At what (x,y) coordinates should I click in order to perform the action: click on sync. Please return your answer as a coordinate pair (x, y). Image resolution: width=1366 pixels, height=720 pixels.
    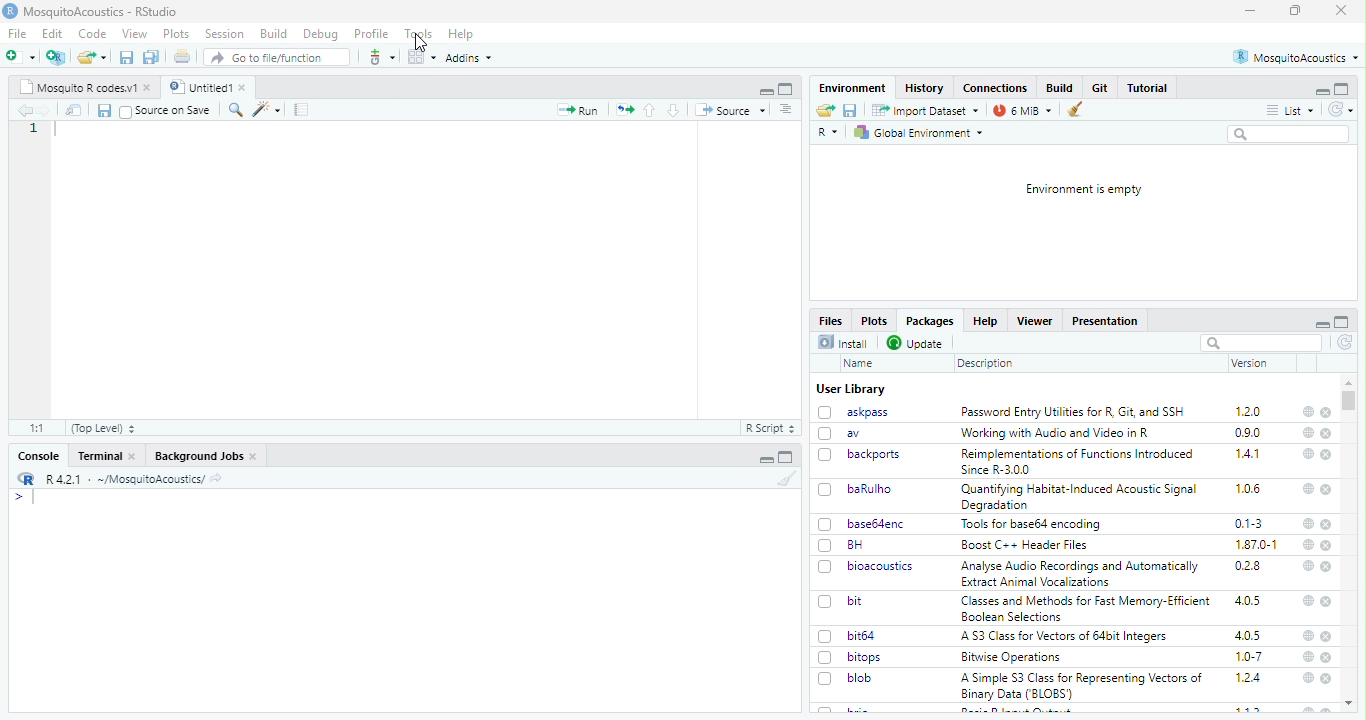
    Looking at the image, I should click on (1346, 343).